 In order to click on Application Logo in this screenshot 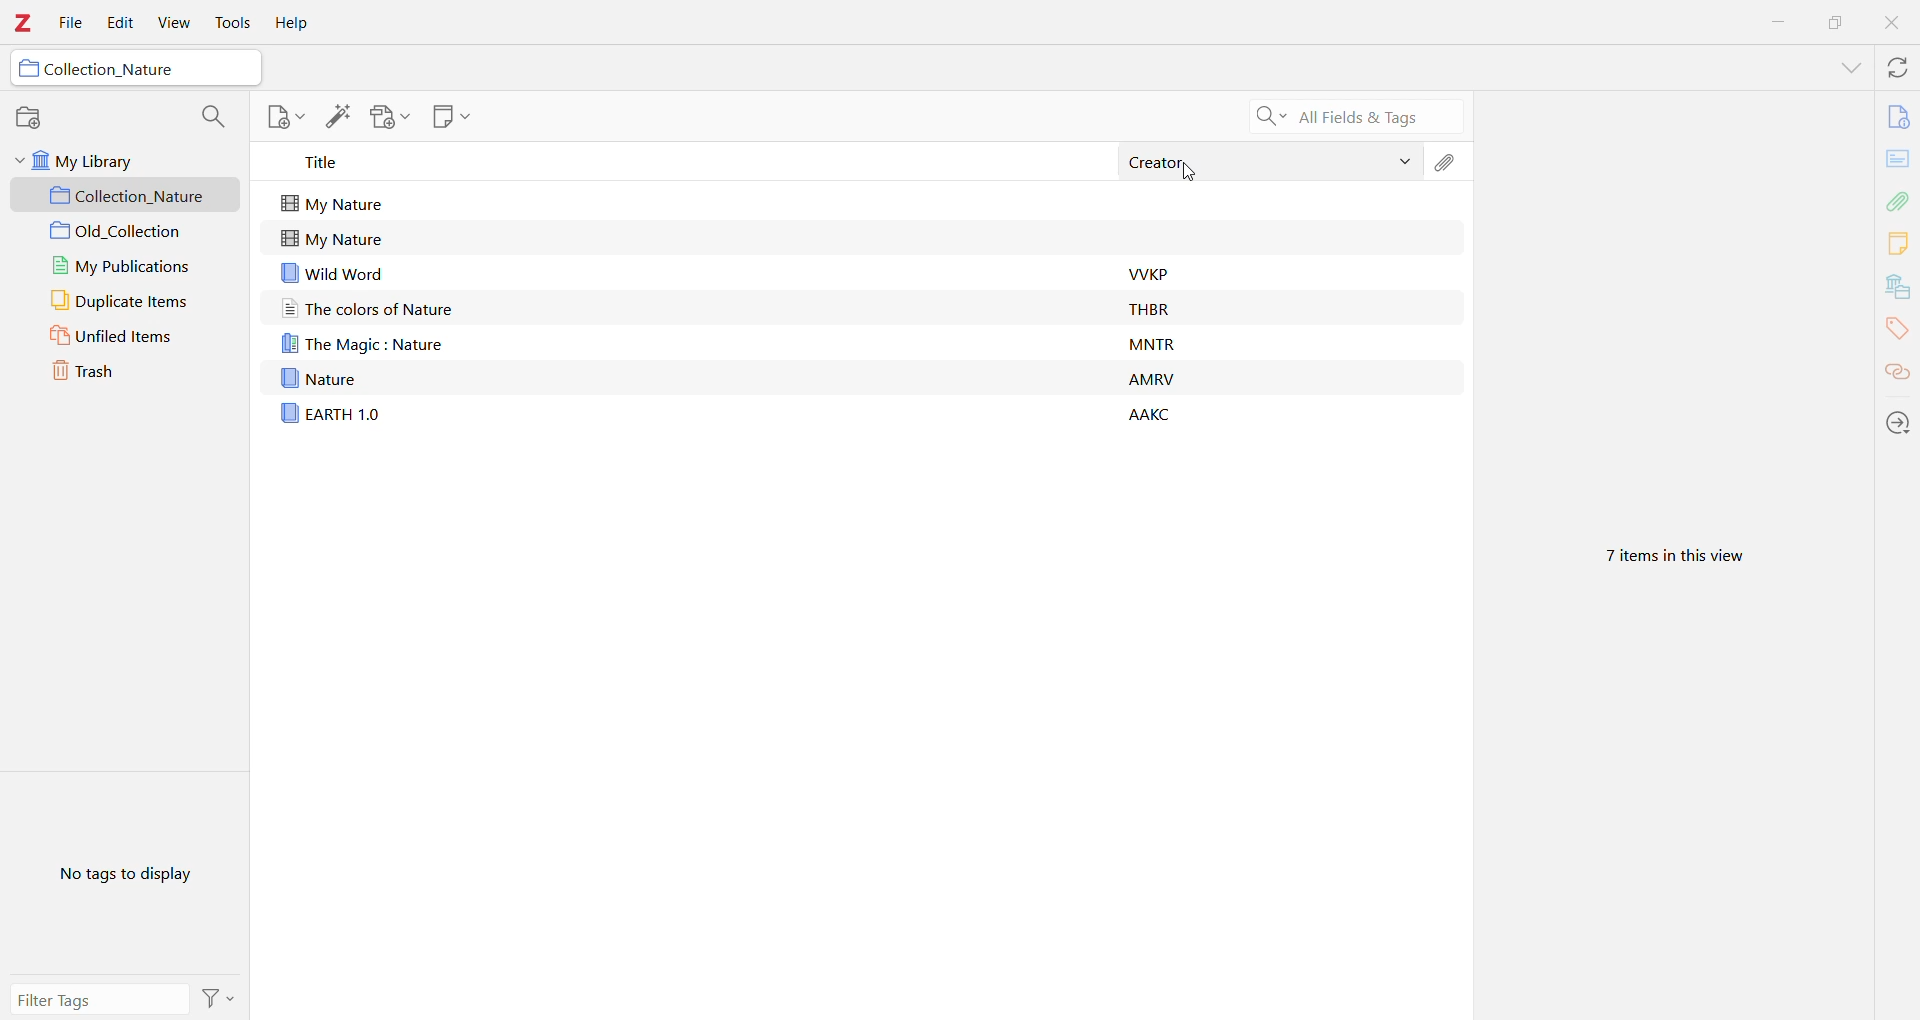, I will do `click(23, 24)`.